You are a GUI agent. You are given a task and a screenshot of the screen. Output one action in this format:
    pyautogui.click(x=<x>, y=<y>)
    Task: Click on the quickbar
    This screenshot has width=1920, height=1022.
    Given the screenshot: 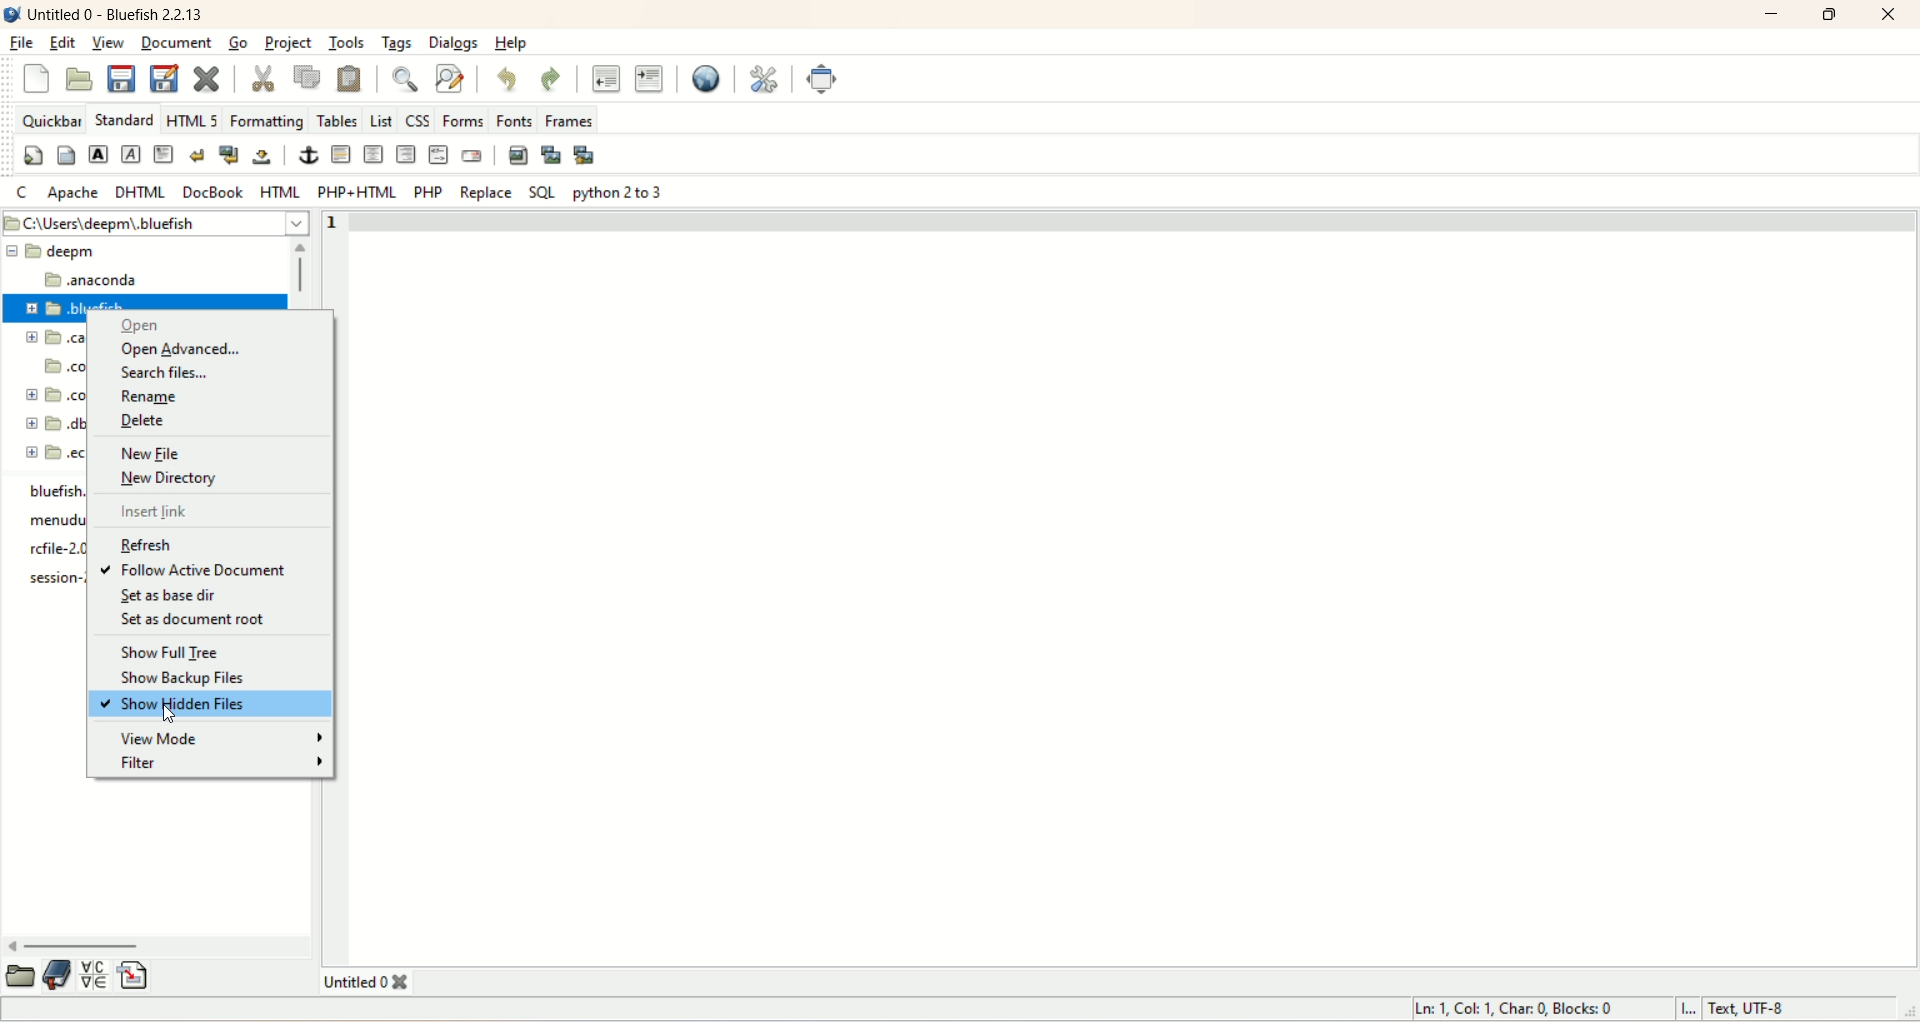 What is the action you would take?
    pyautogui.click(x=50, y=118)
    